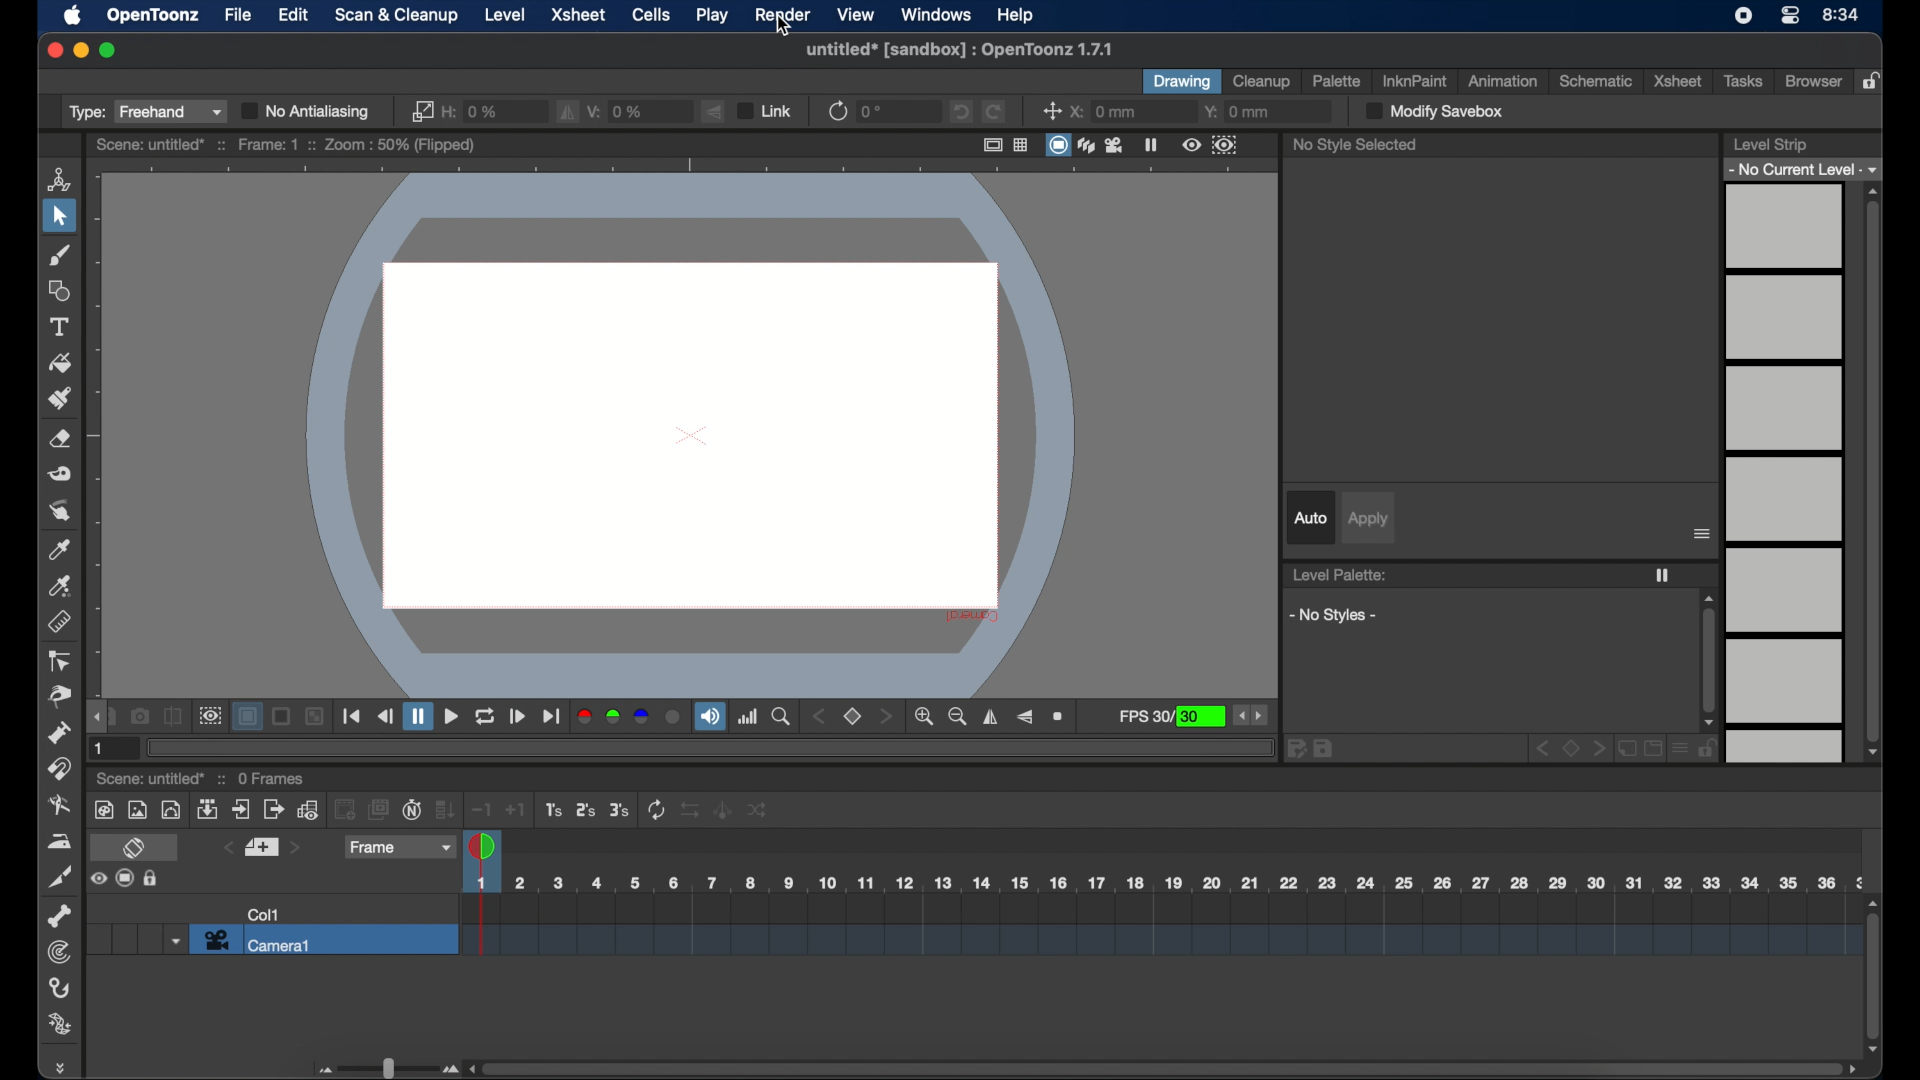 This screenshot has height=1080, width=1920. I want to click on , so click(481, 808).